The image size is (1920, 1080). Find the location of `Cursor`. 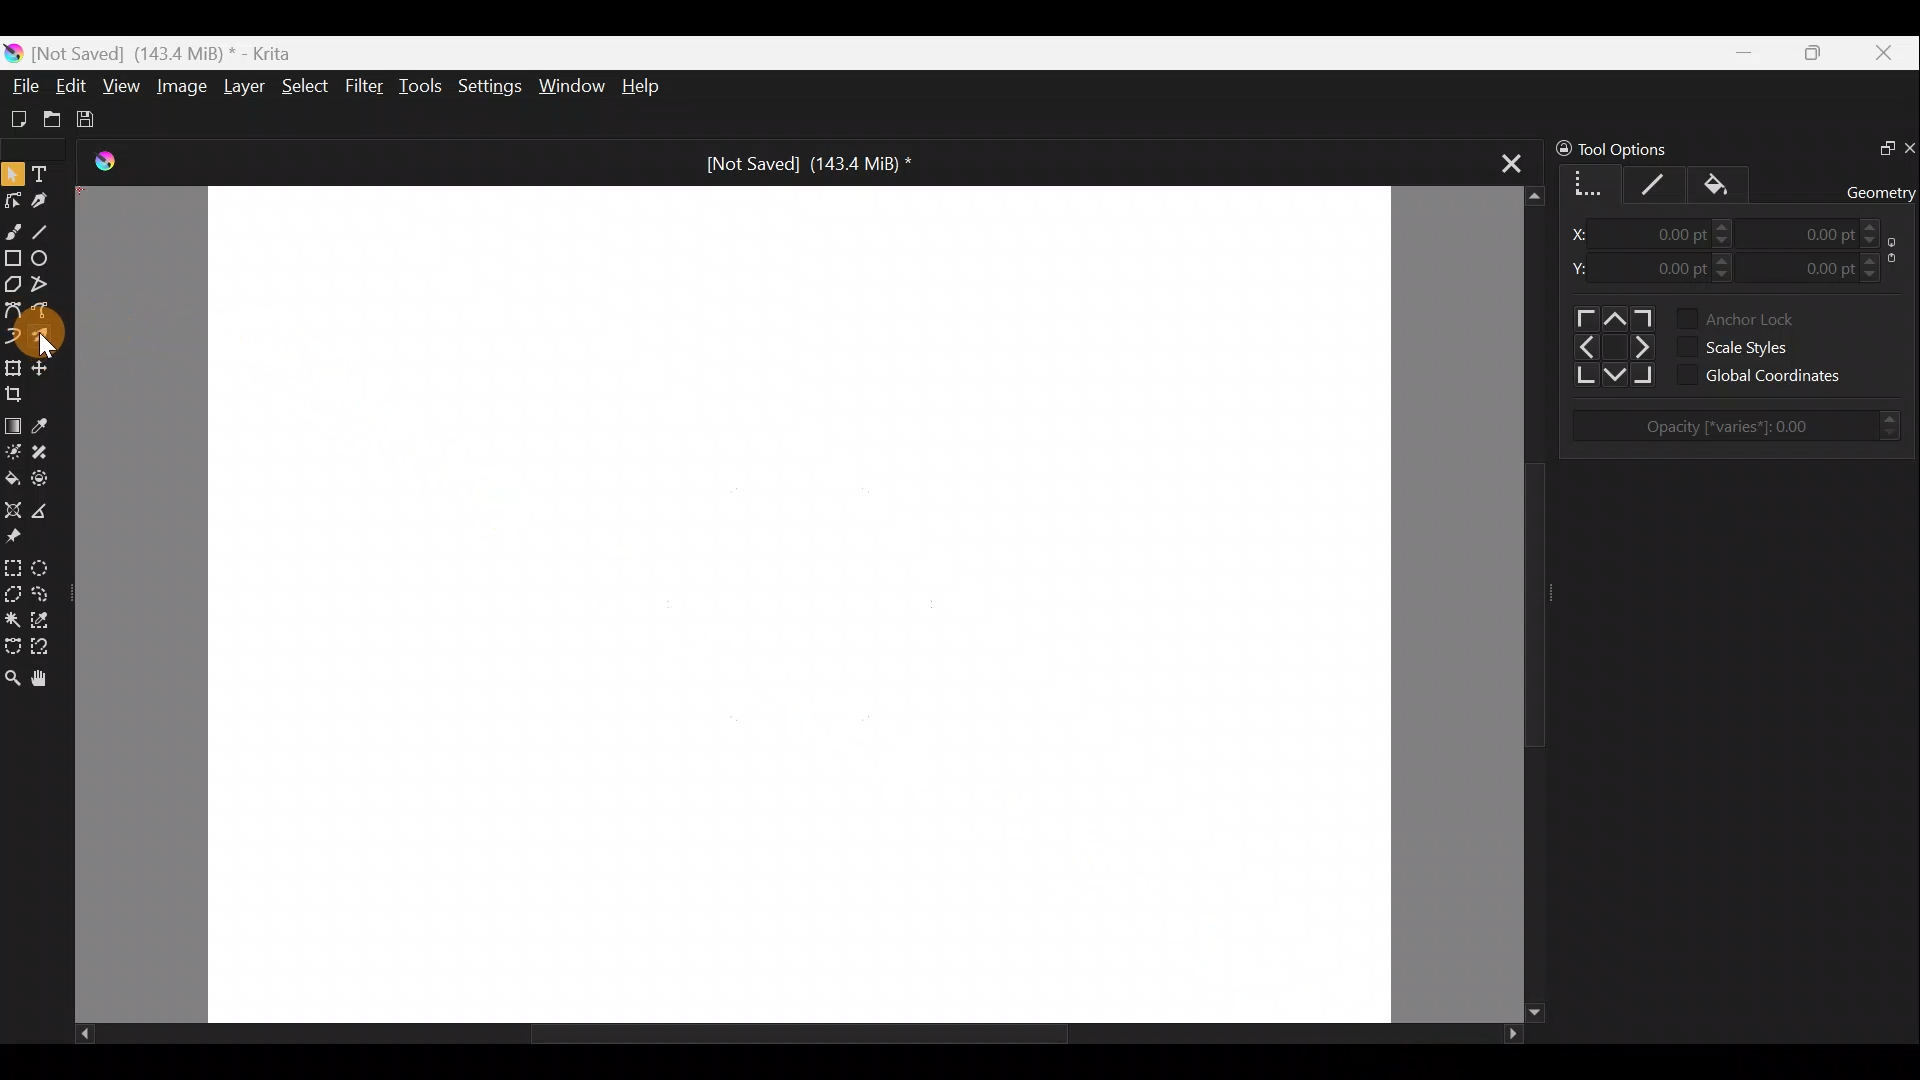

Cursor is located at coordinates (68, 343).